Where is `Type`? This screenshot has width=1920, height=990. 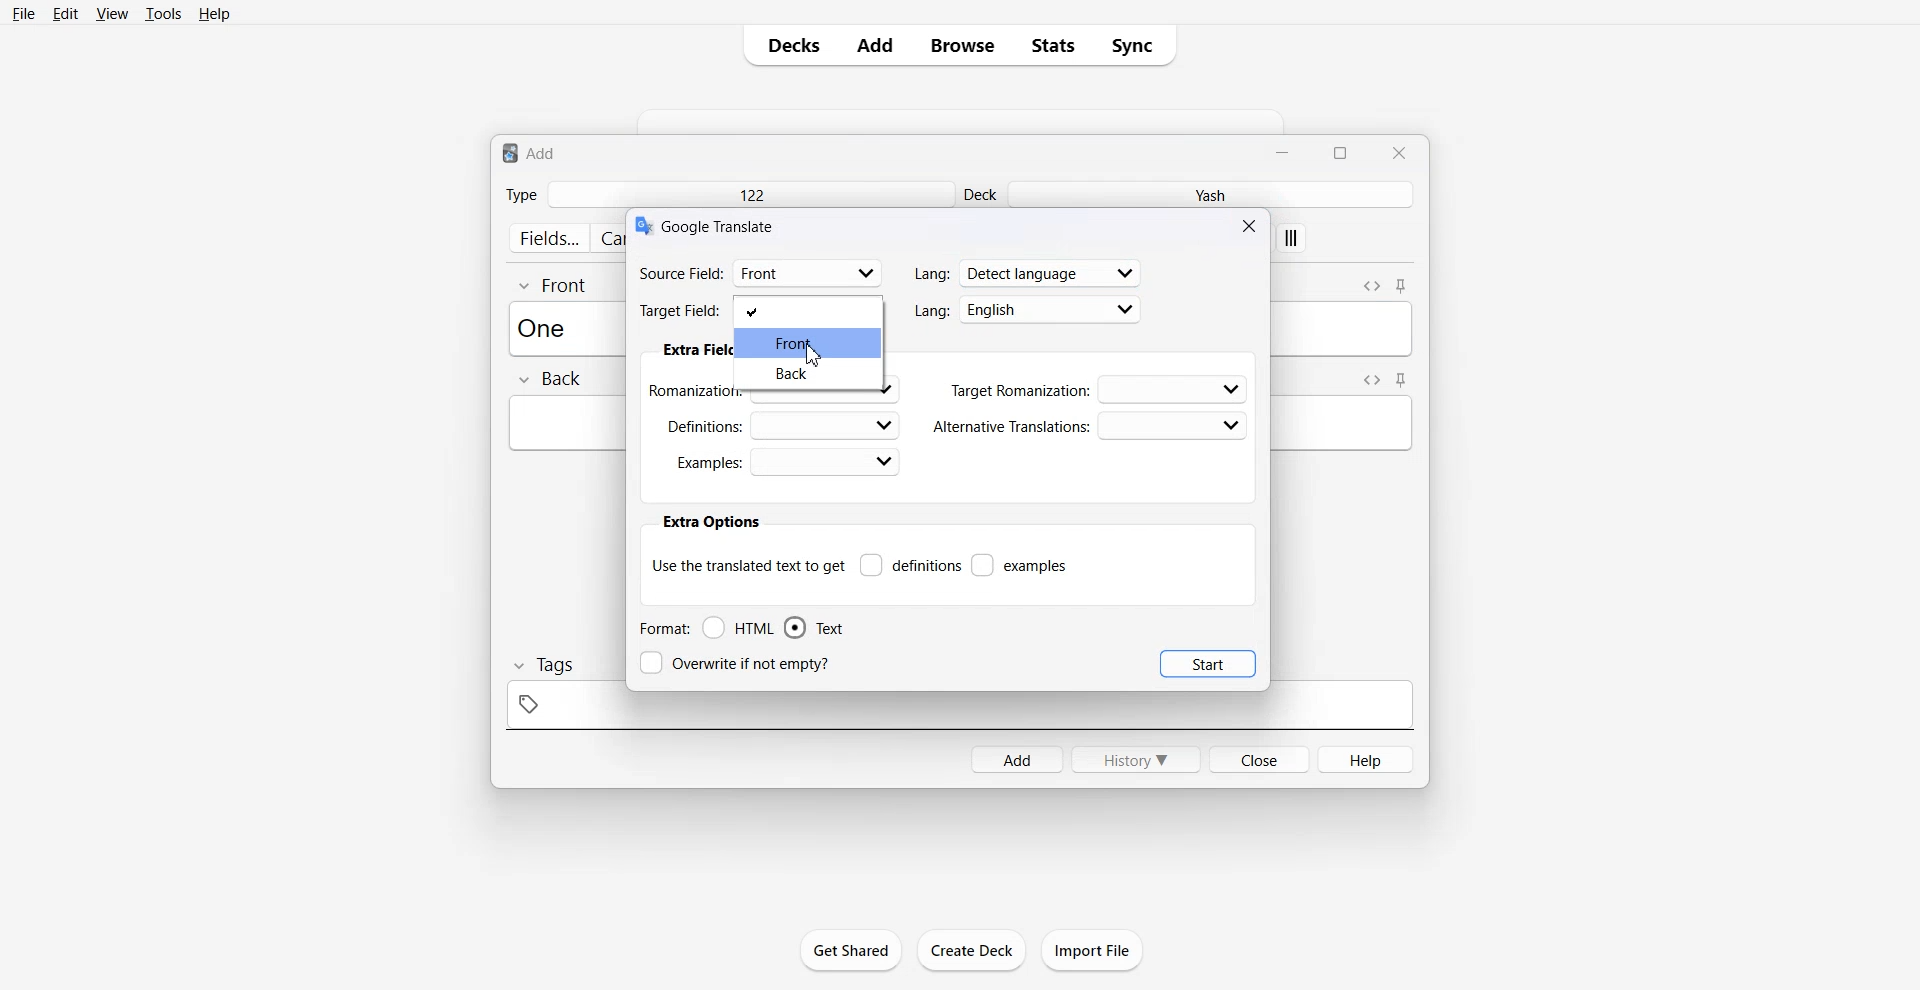 Type is located at coordinates (521, 194).